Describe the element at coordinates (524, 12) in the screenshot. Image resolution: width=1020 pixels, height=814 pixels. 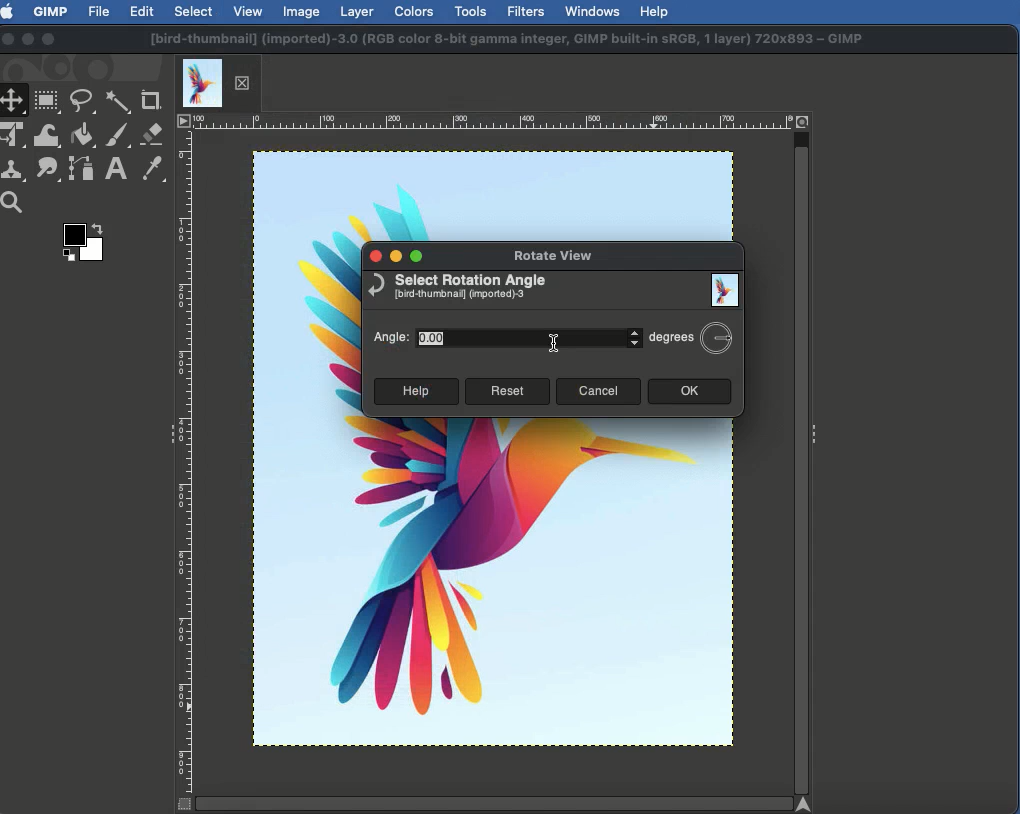
I see `Filters` at that location.